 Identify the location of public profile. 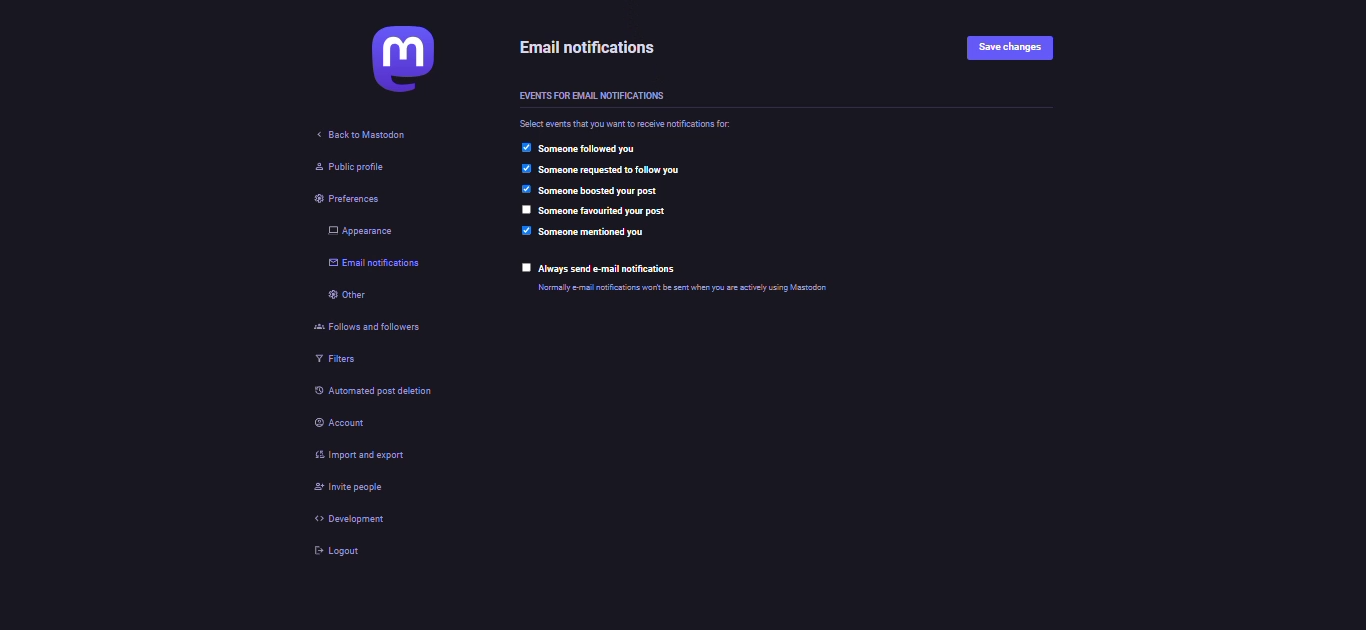
(342, 167).